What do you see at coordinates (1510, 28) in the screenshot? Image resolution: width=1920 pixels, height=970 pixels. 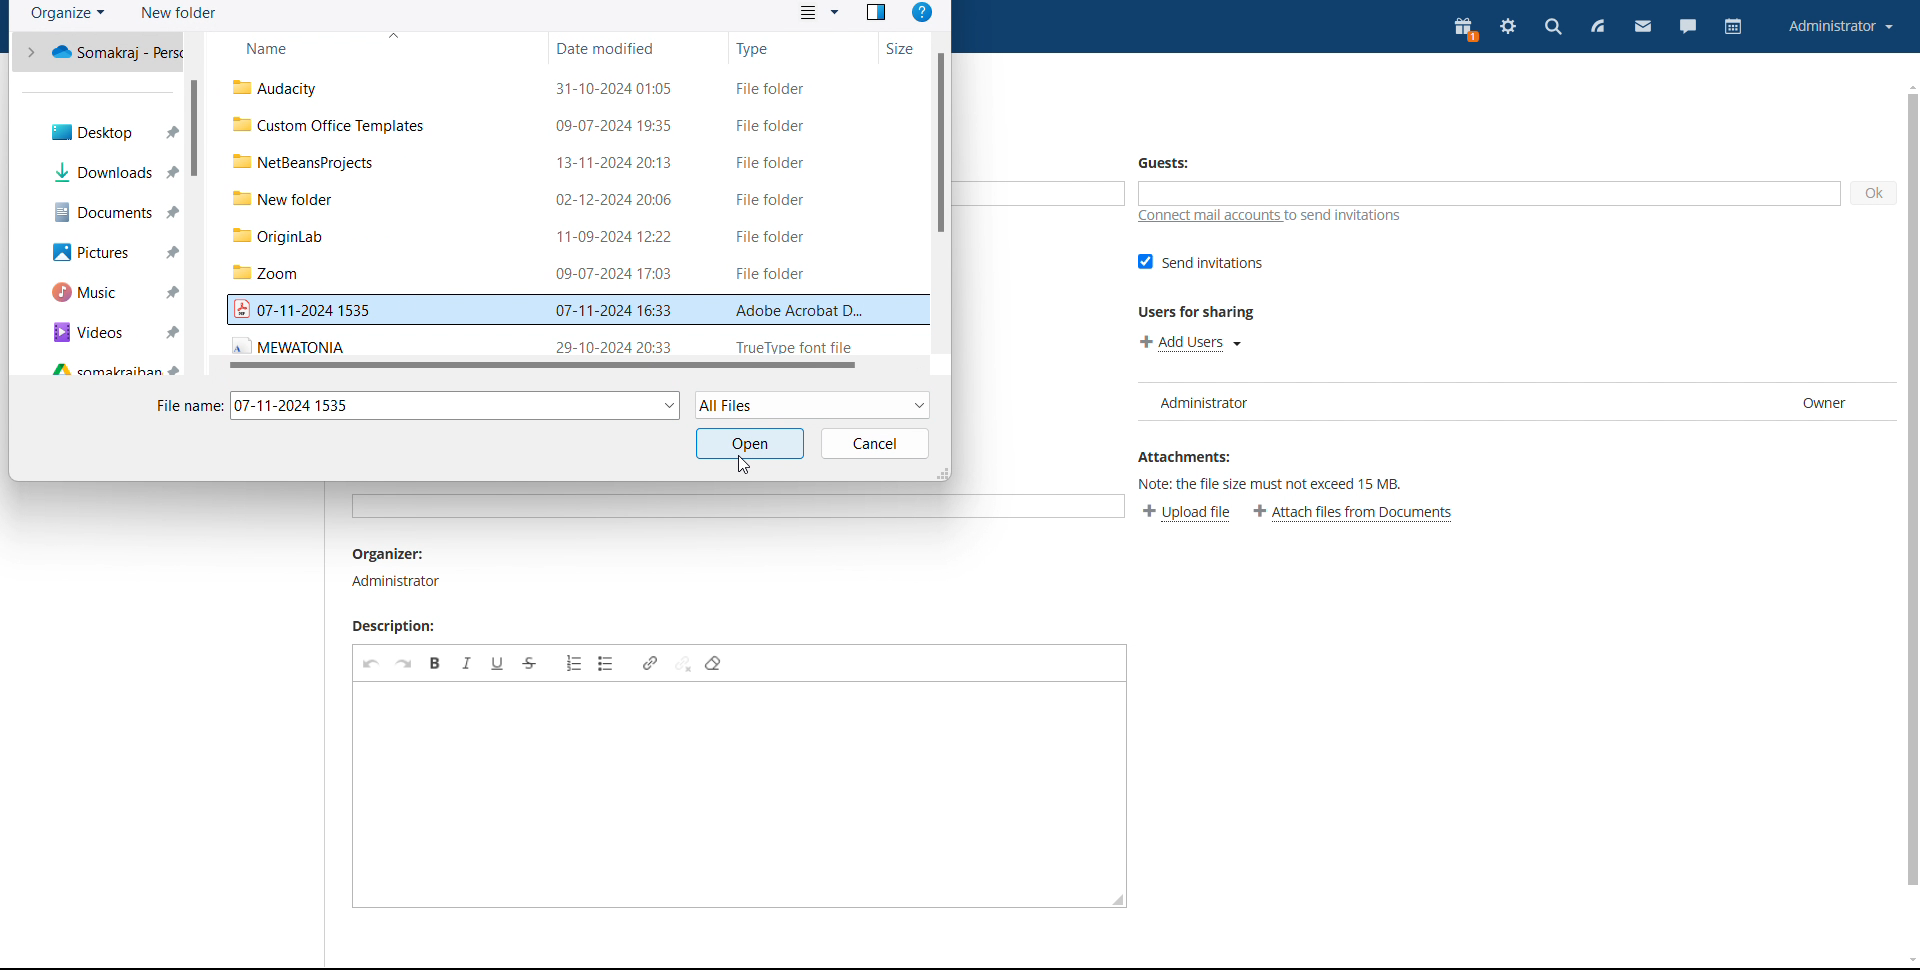 I see `settings` at bounding box center [1510, 28].